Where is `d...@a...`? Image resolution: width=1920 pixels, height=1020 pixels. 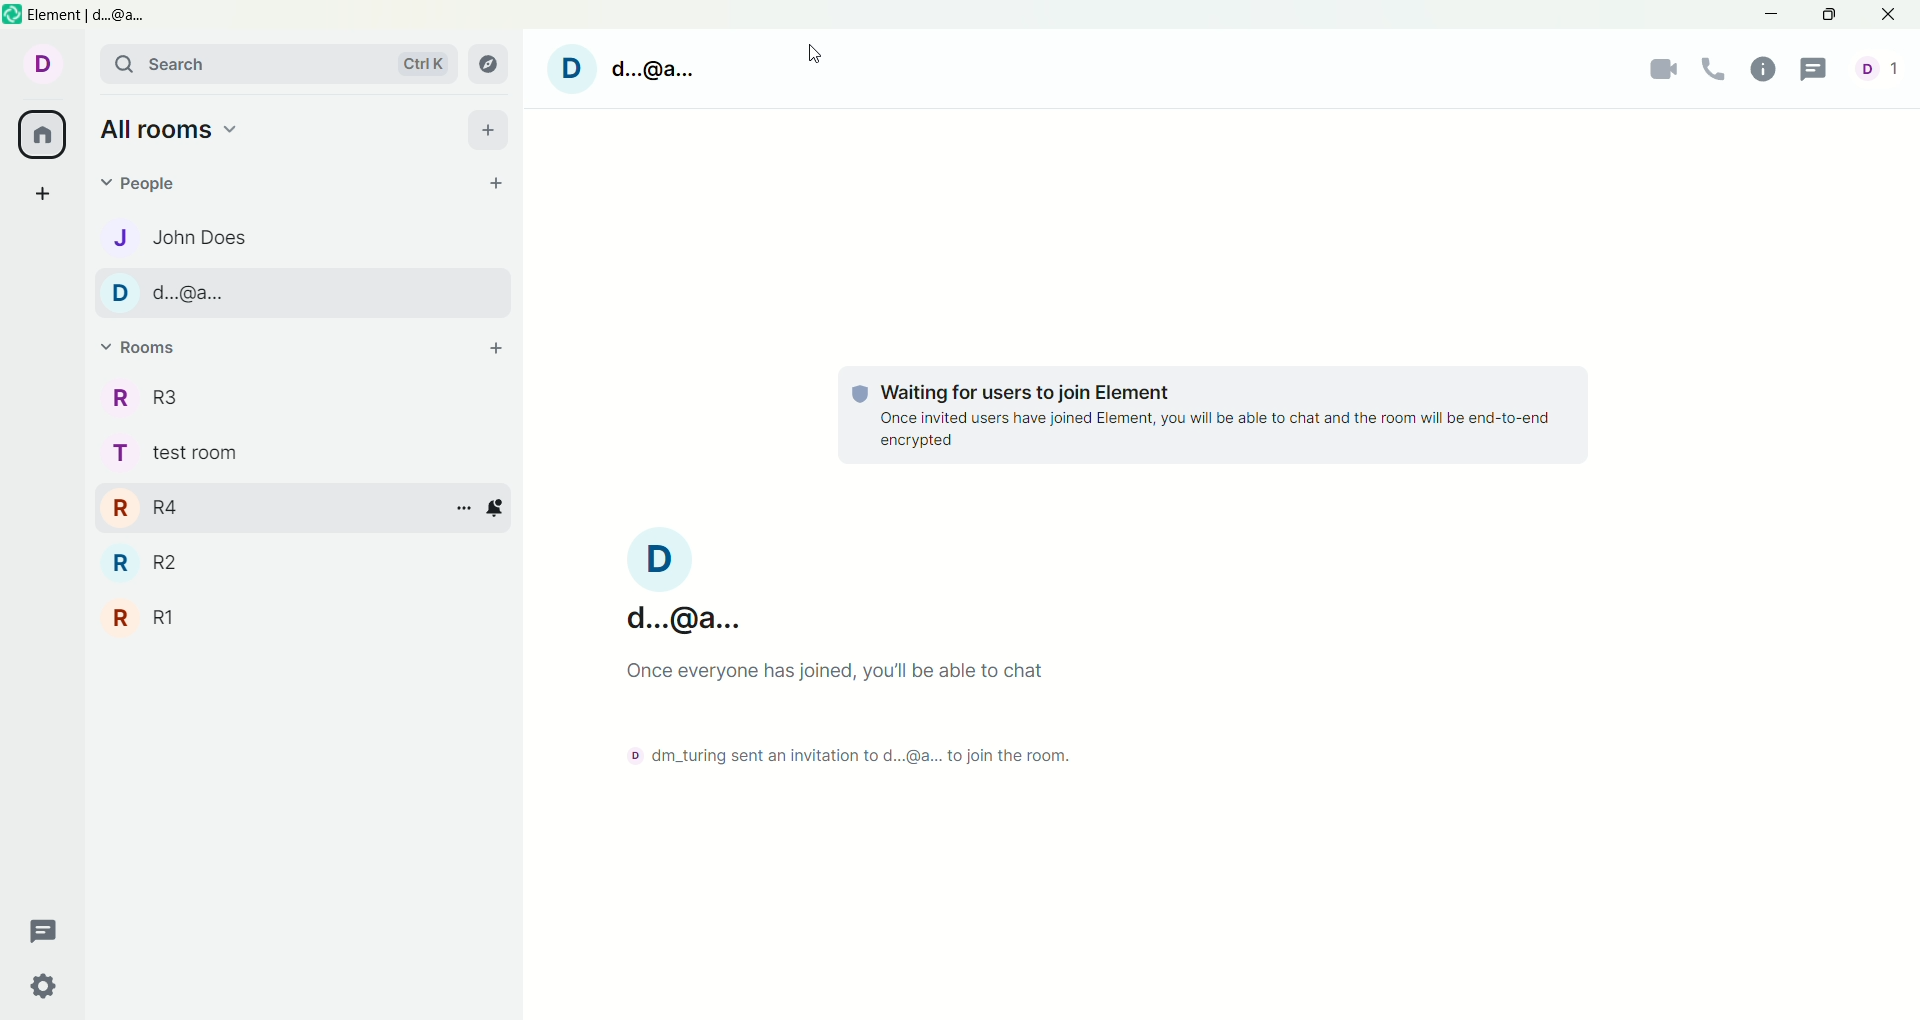 d...@a... is located at coordinates (652, 70).